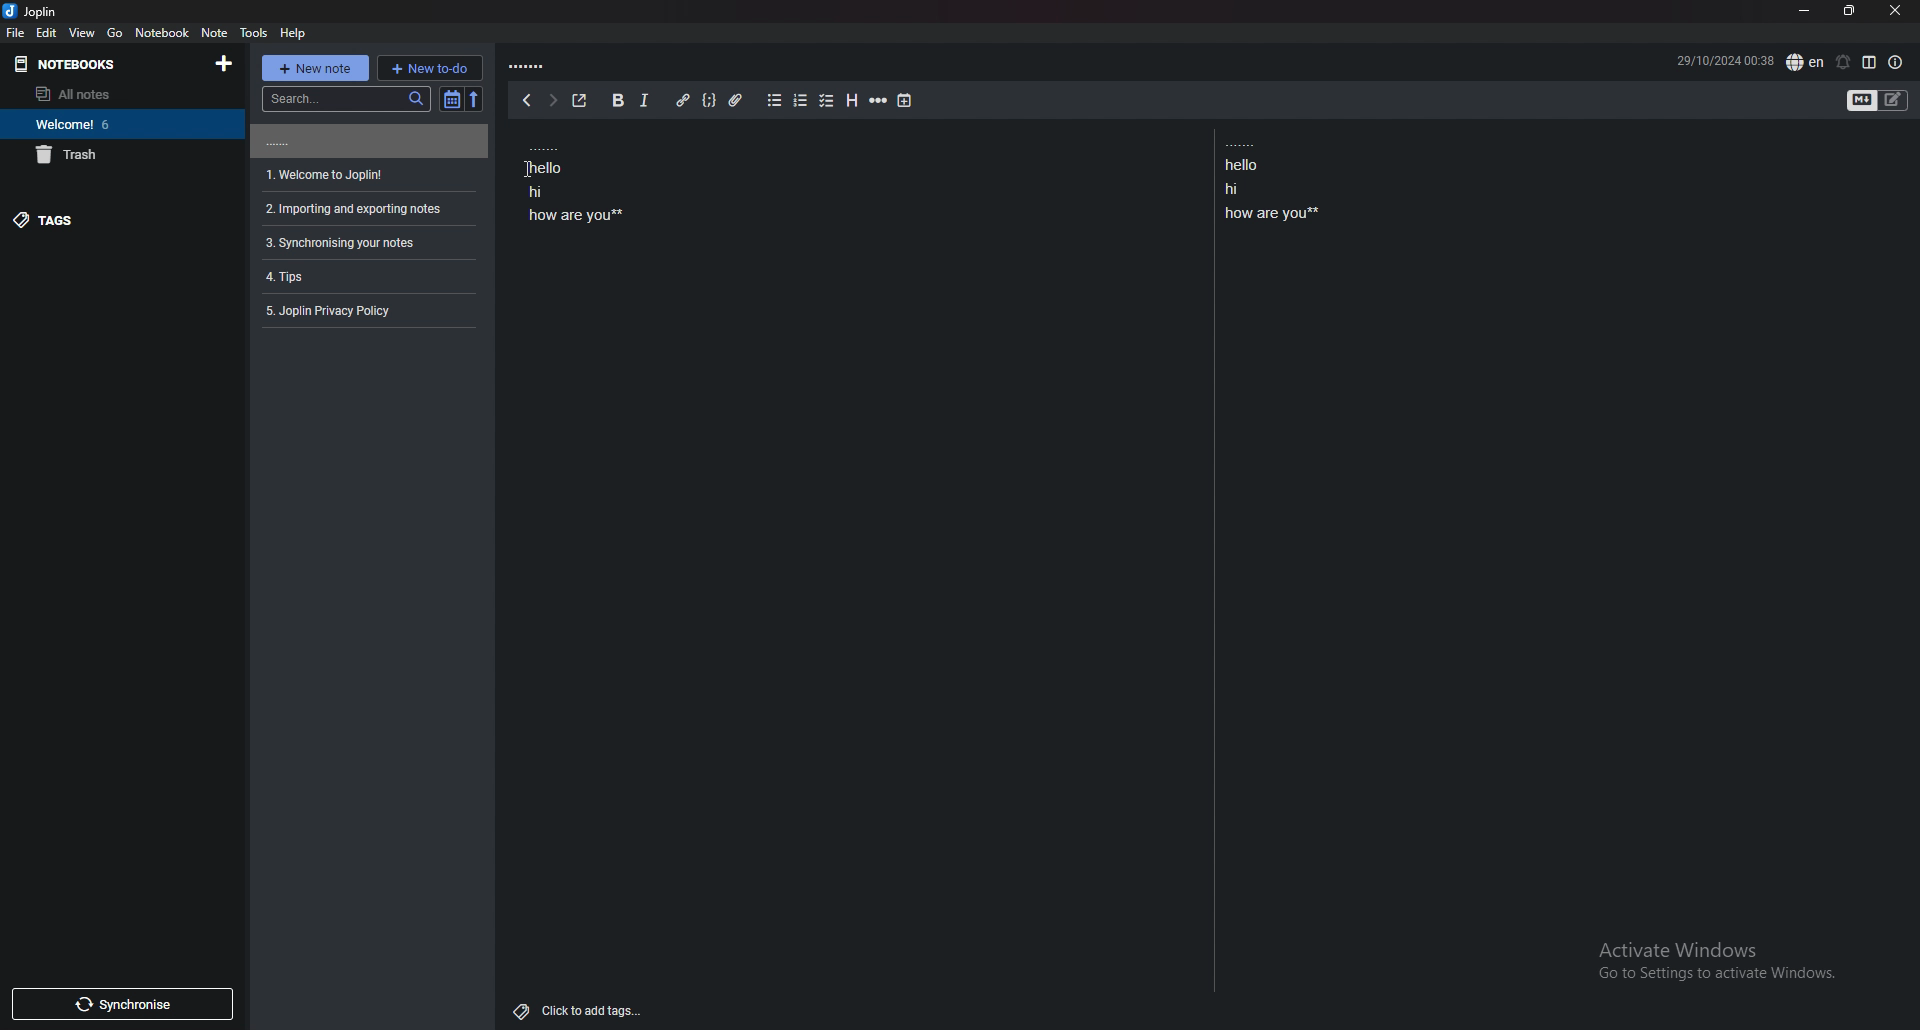  I want to click on add hyperlink, so click(684, 100).